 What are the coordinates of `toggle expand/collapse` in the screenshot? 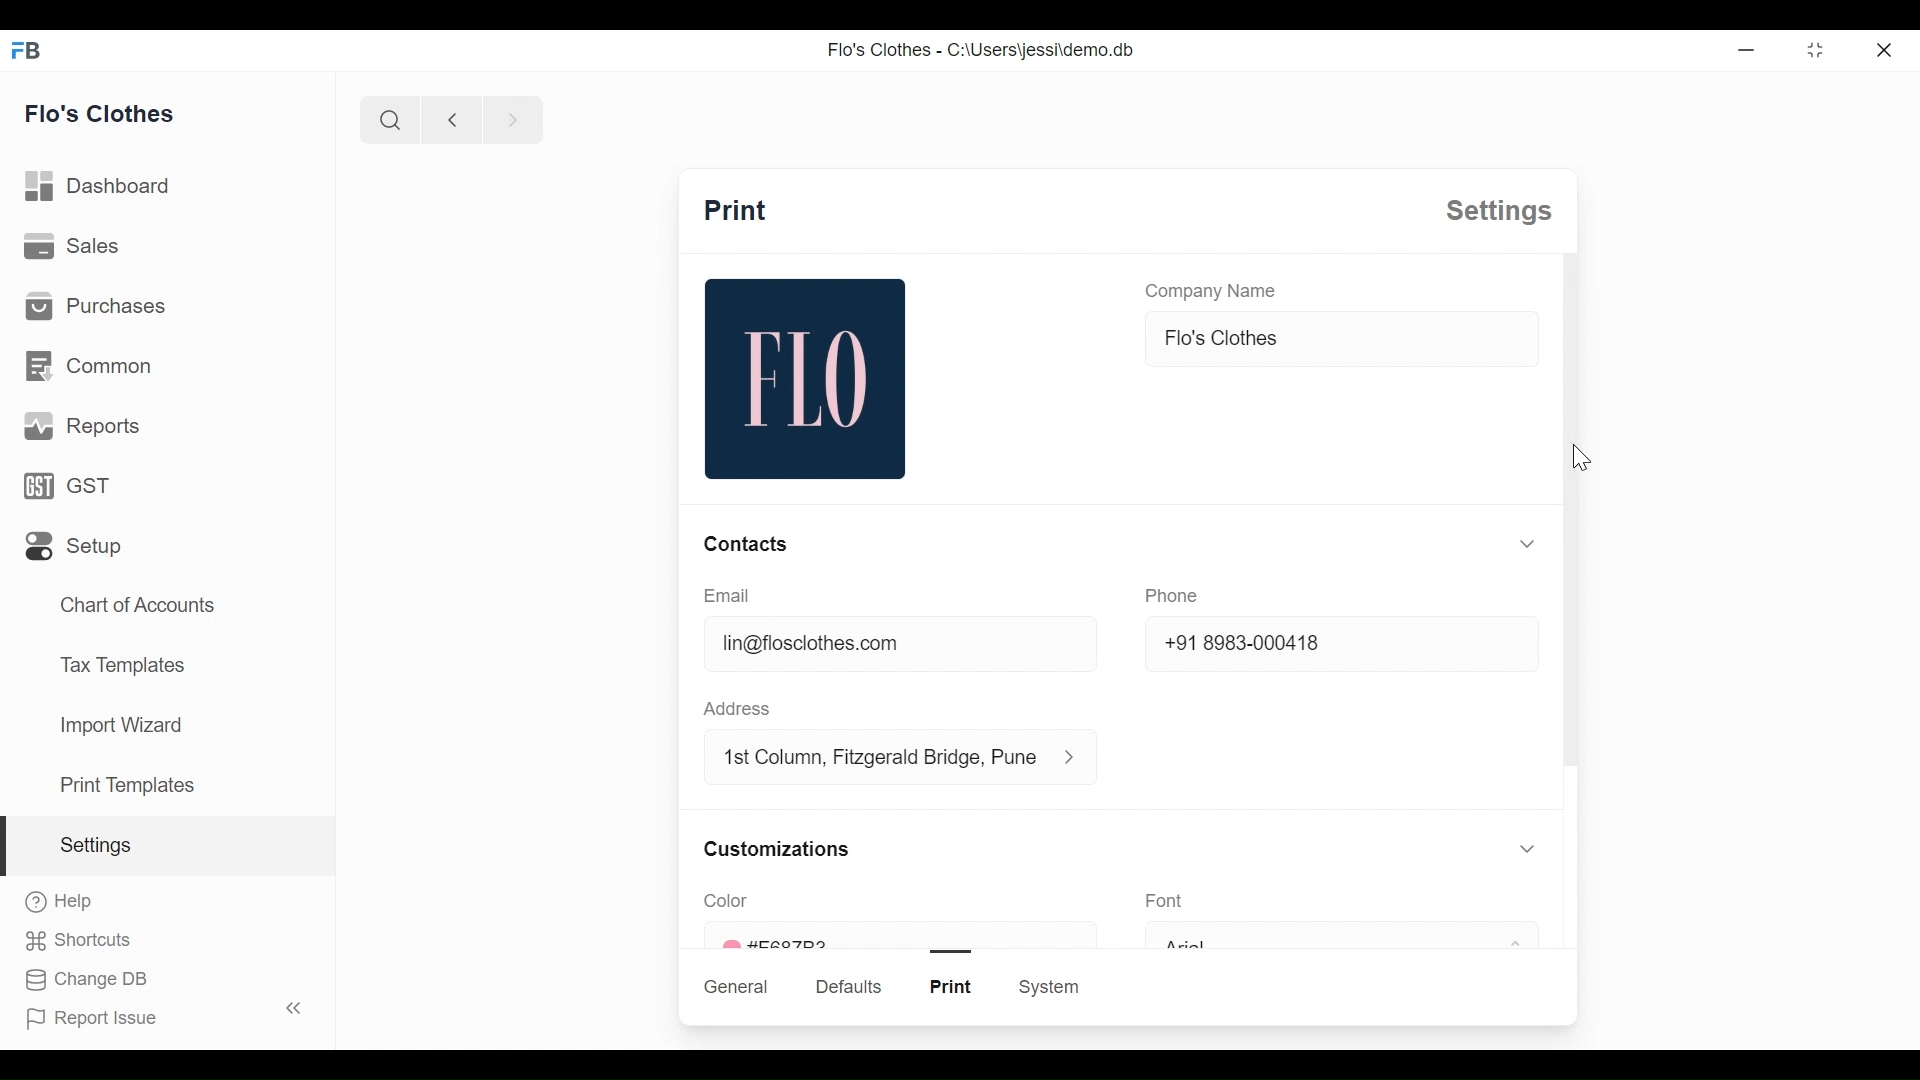 It's located at (1527, 543).